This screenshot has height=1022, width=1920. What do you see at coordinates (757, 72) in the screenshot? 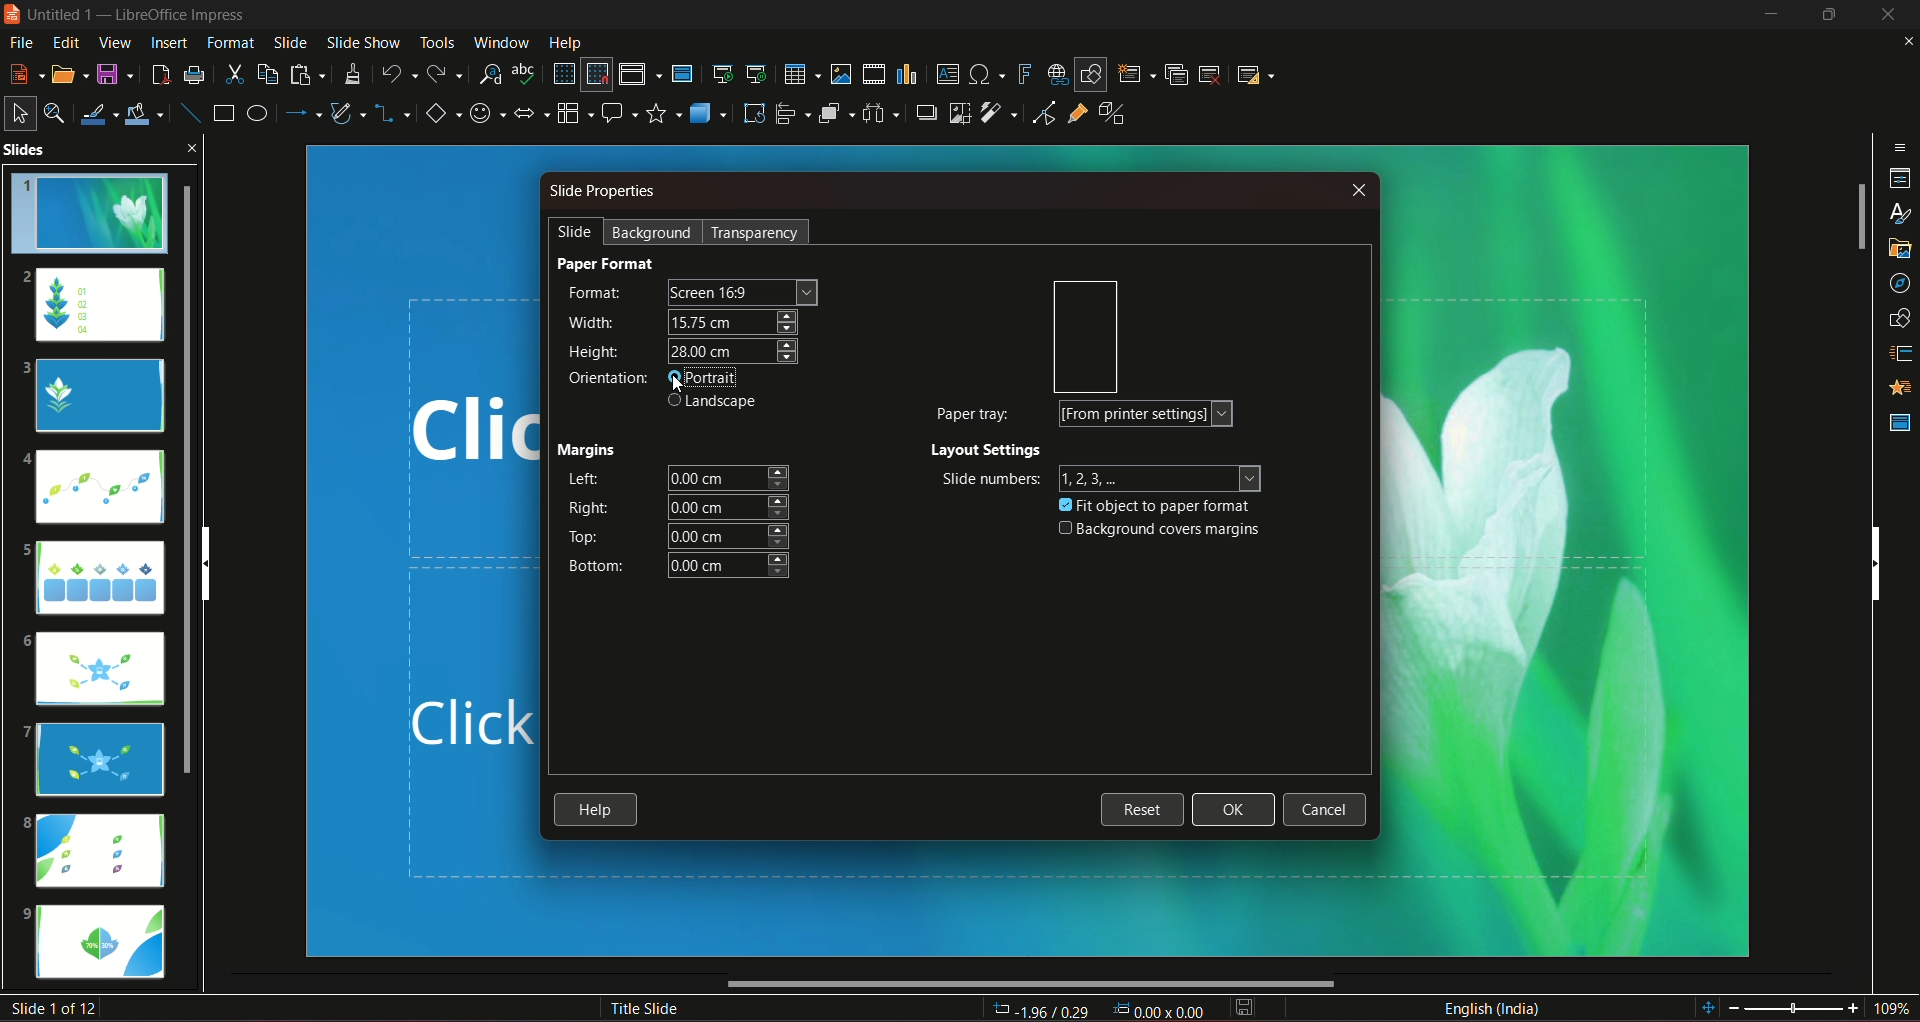
I see `start from the current slide` at bounding box center [757, 72].